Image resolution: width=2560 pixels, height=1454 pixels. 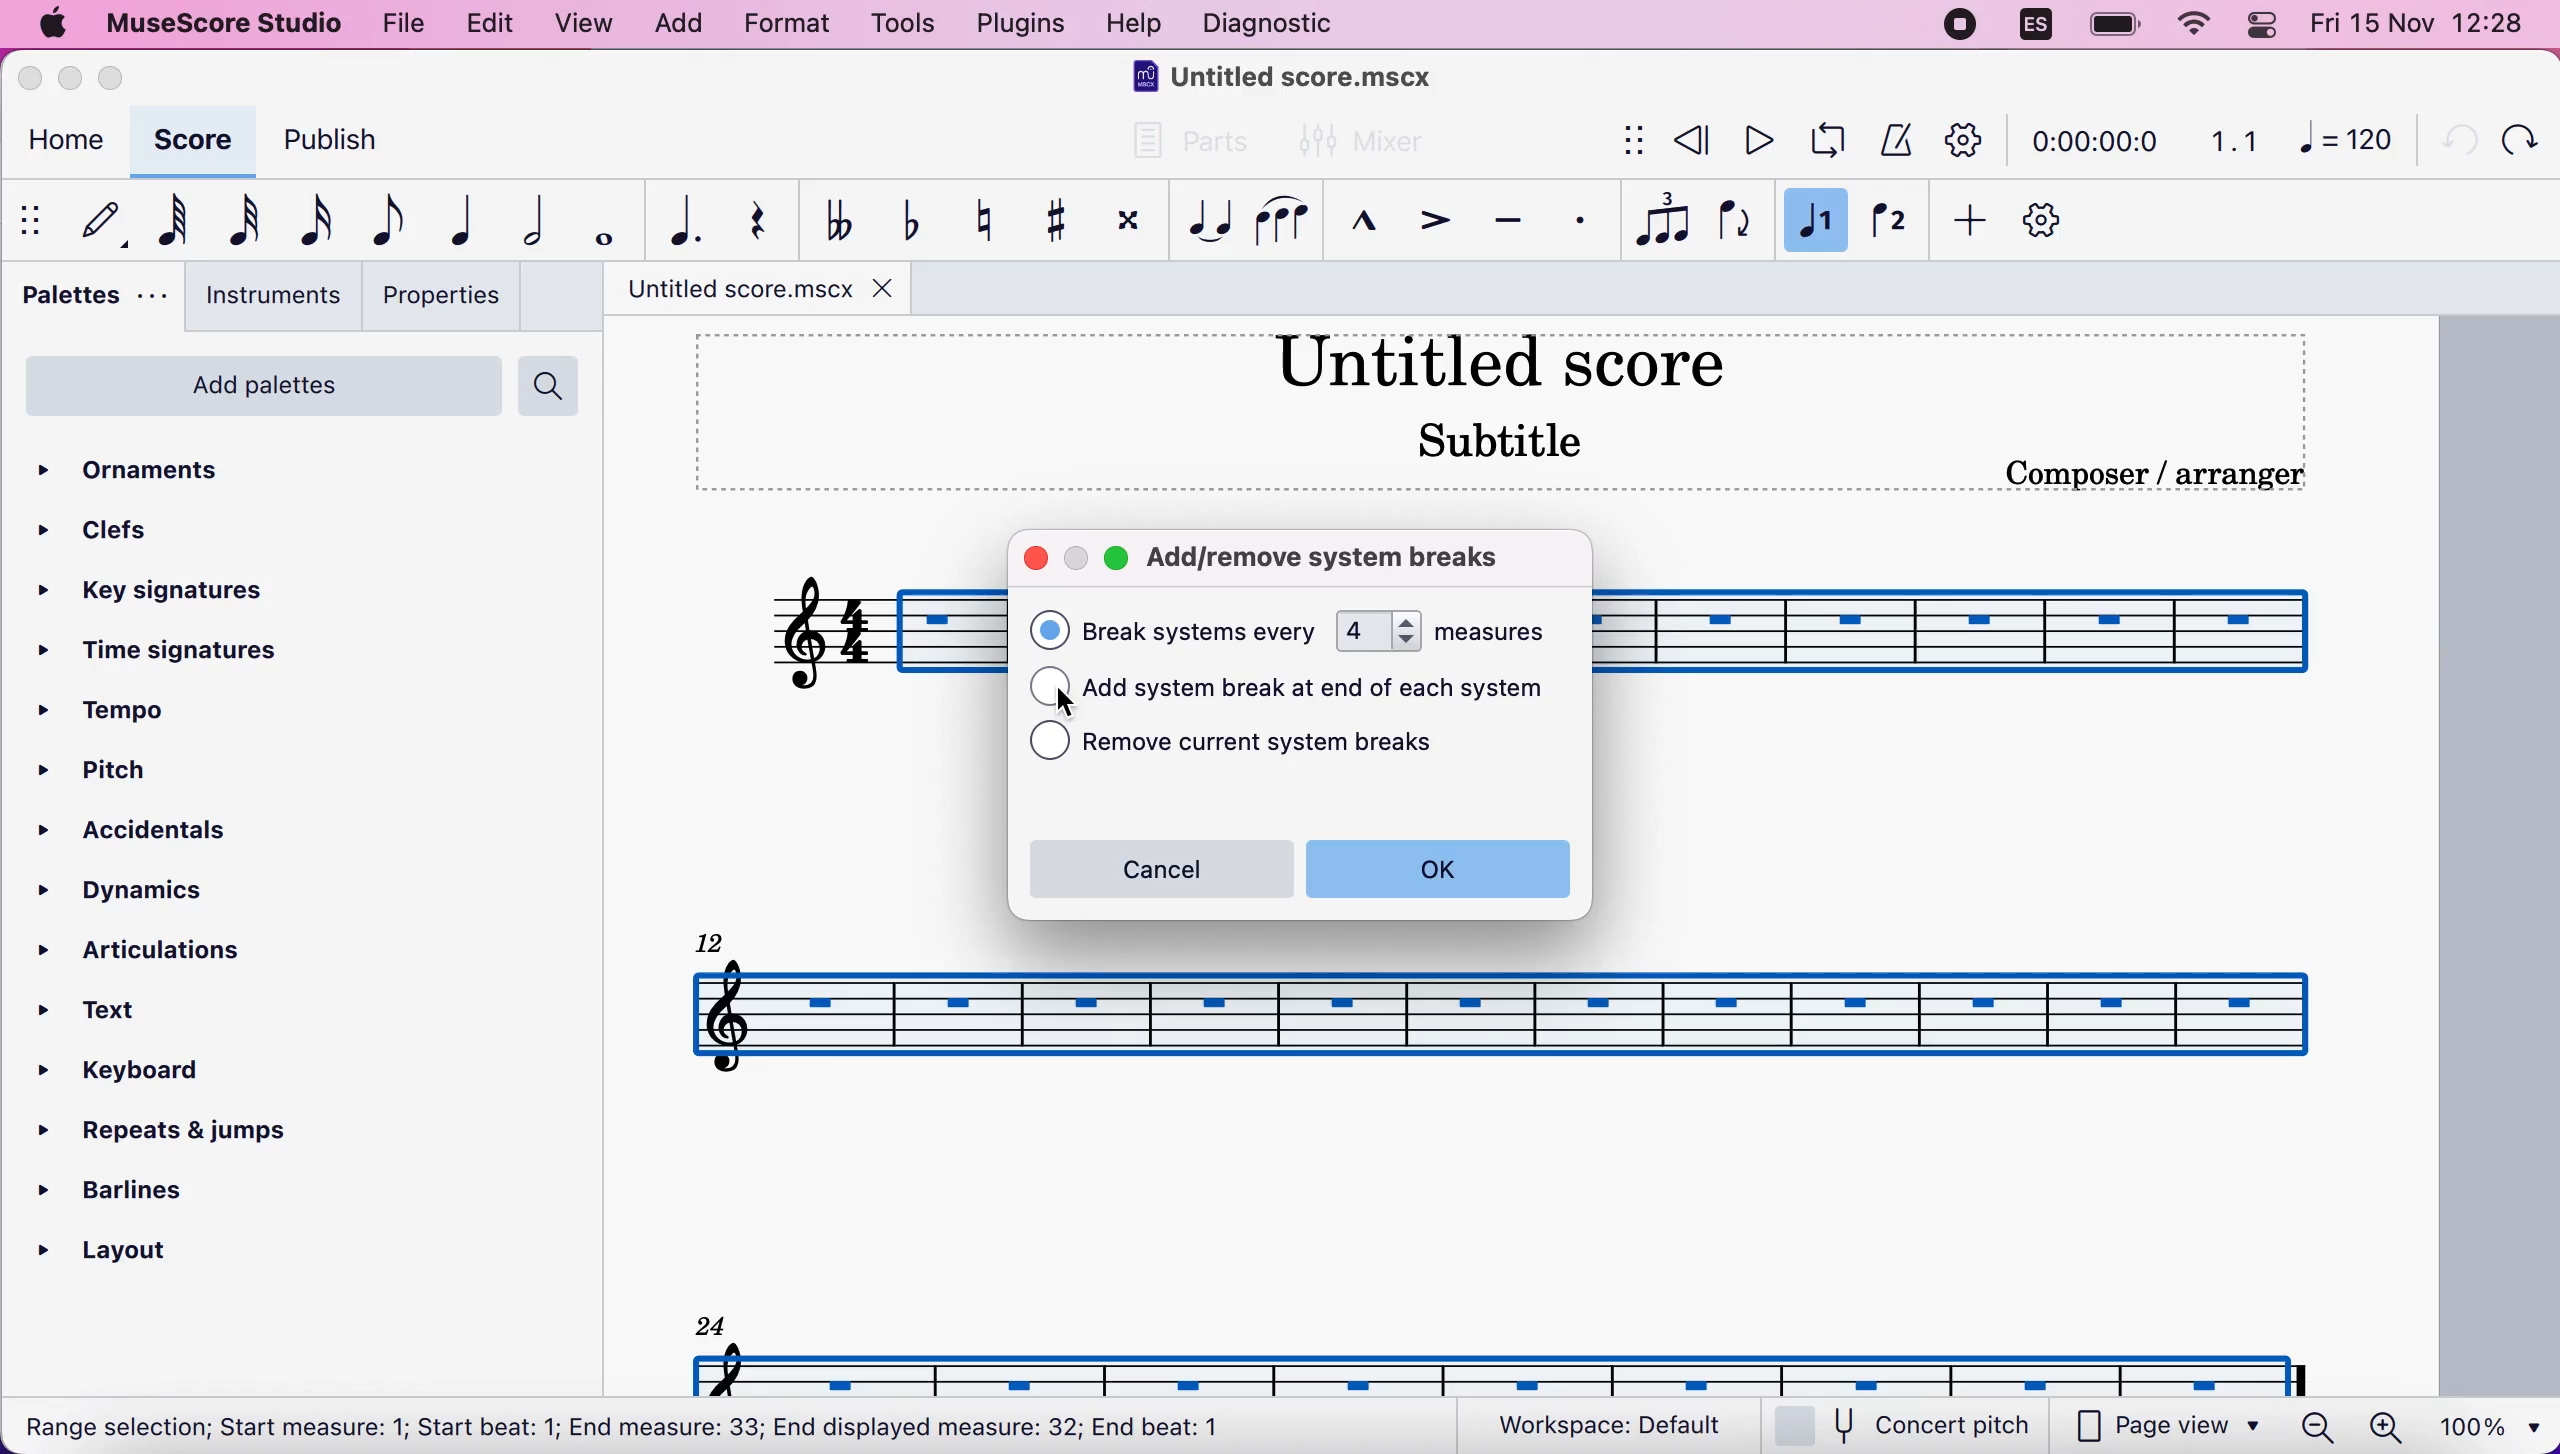 What do you see at coordinates (1290, 745) in the screenshot?
I see `remove current system breaks` at bounding box center [1290, 745].